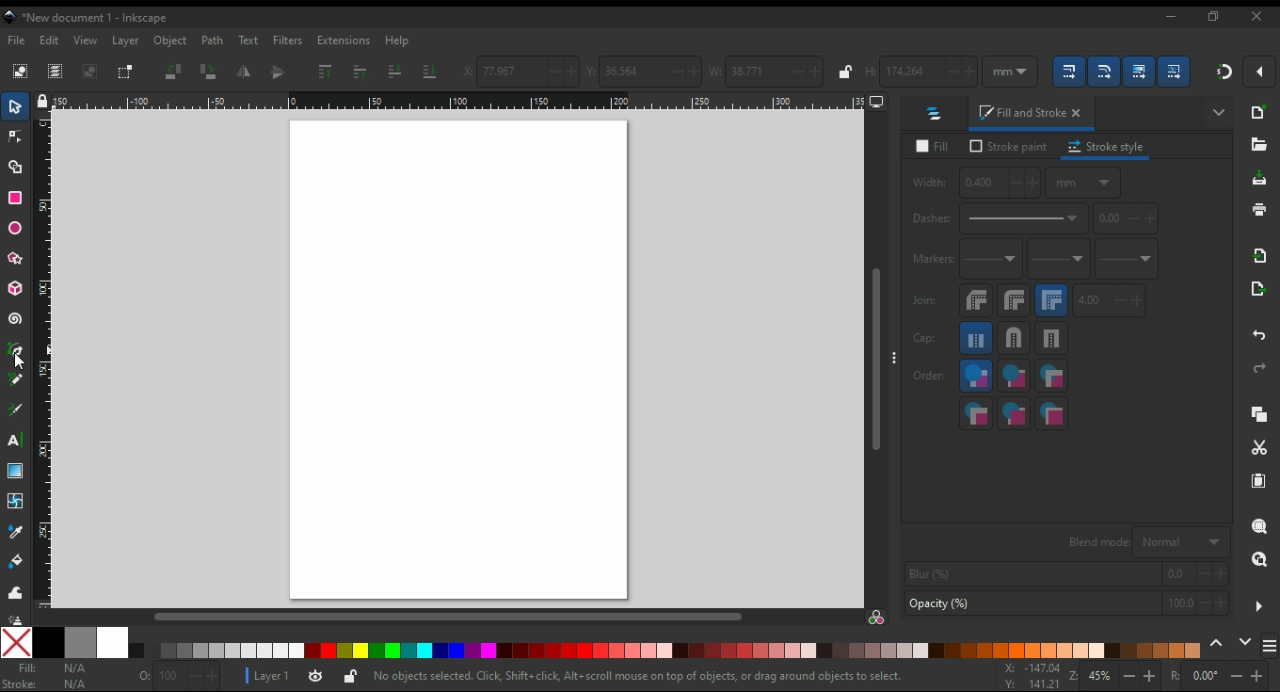  I want to click on tweak tool, so click(14, 592).